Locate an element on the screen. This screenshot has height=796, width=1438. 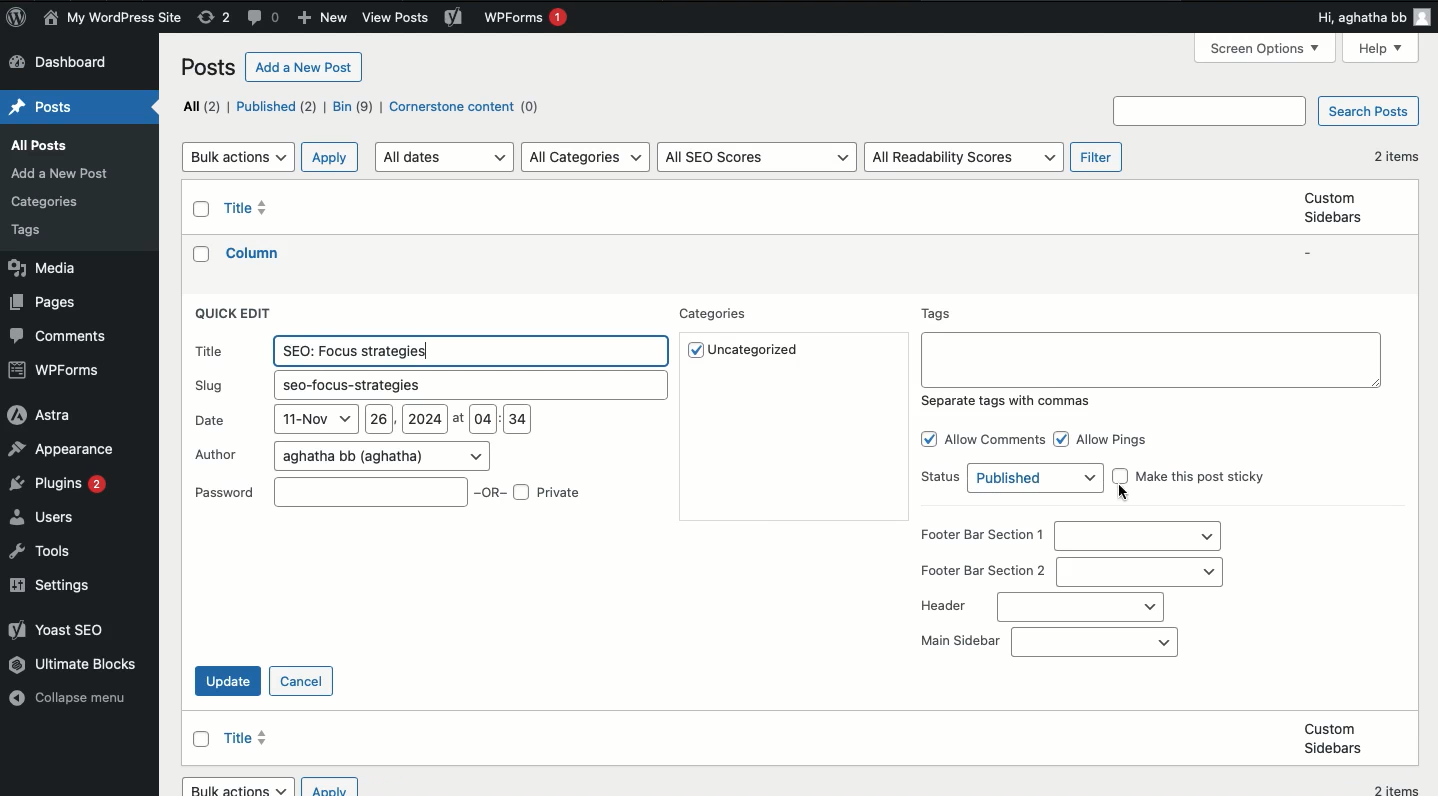
Author is located at coordinates (381, 455).